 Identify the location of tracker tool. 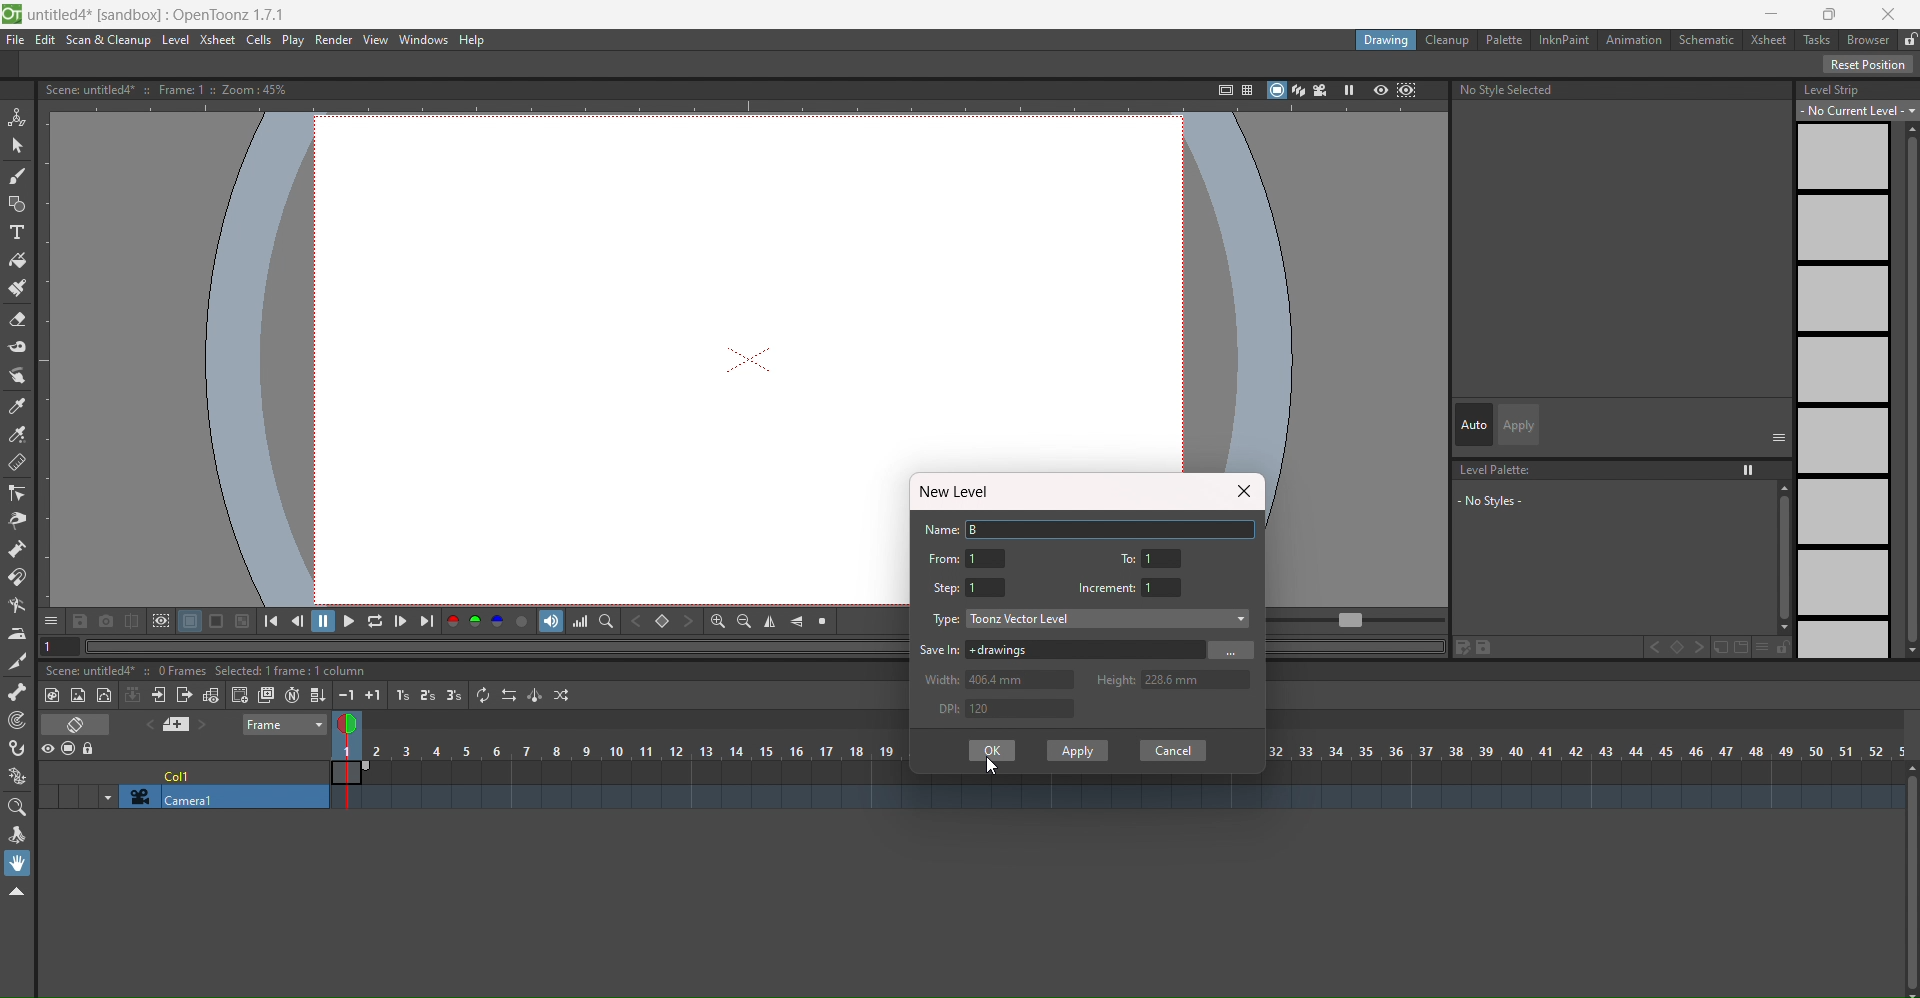
(17, 722).